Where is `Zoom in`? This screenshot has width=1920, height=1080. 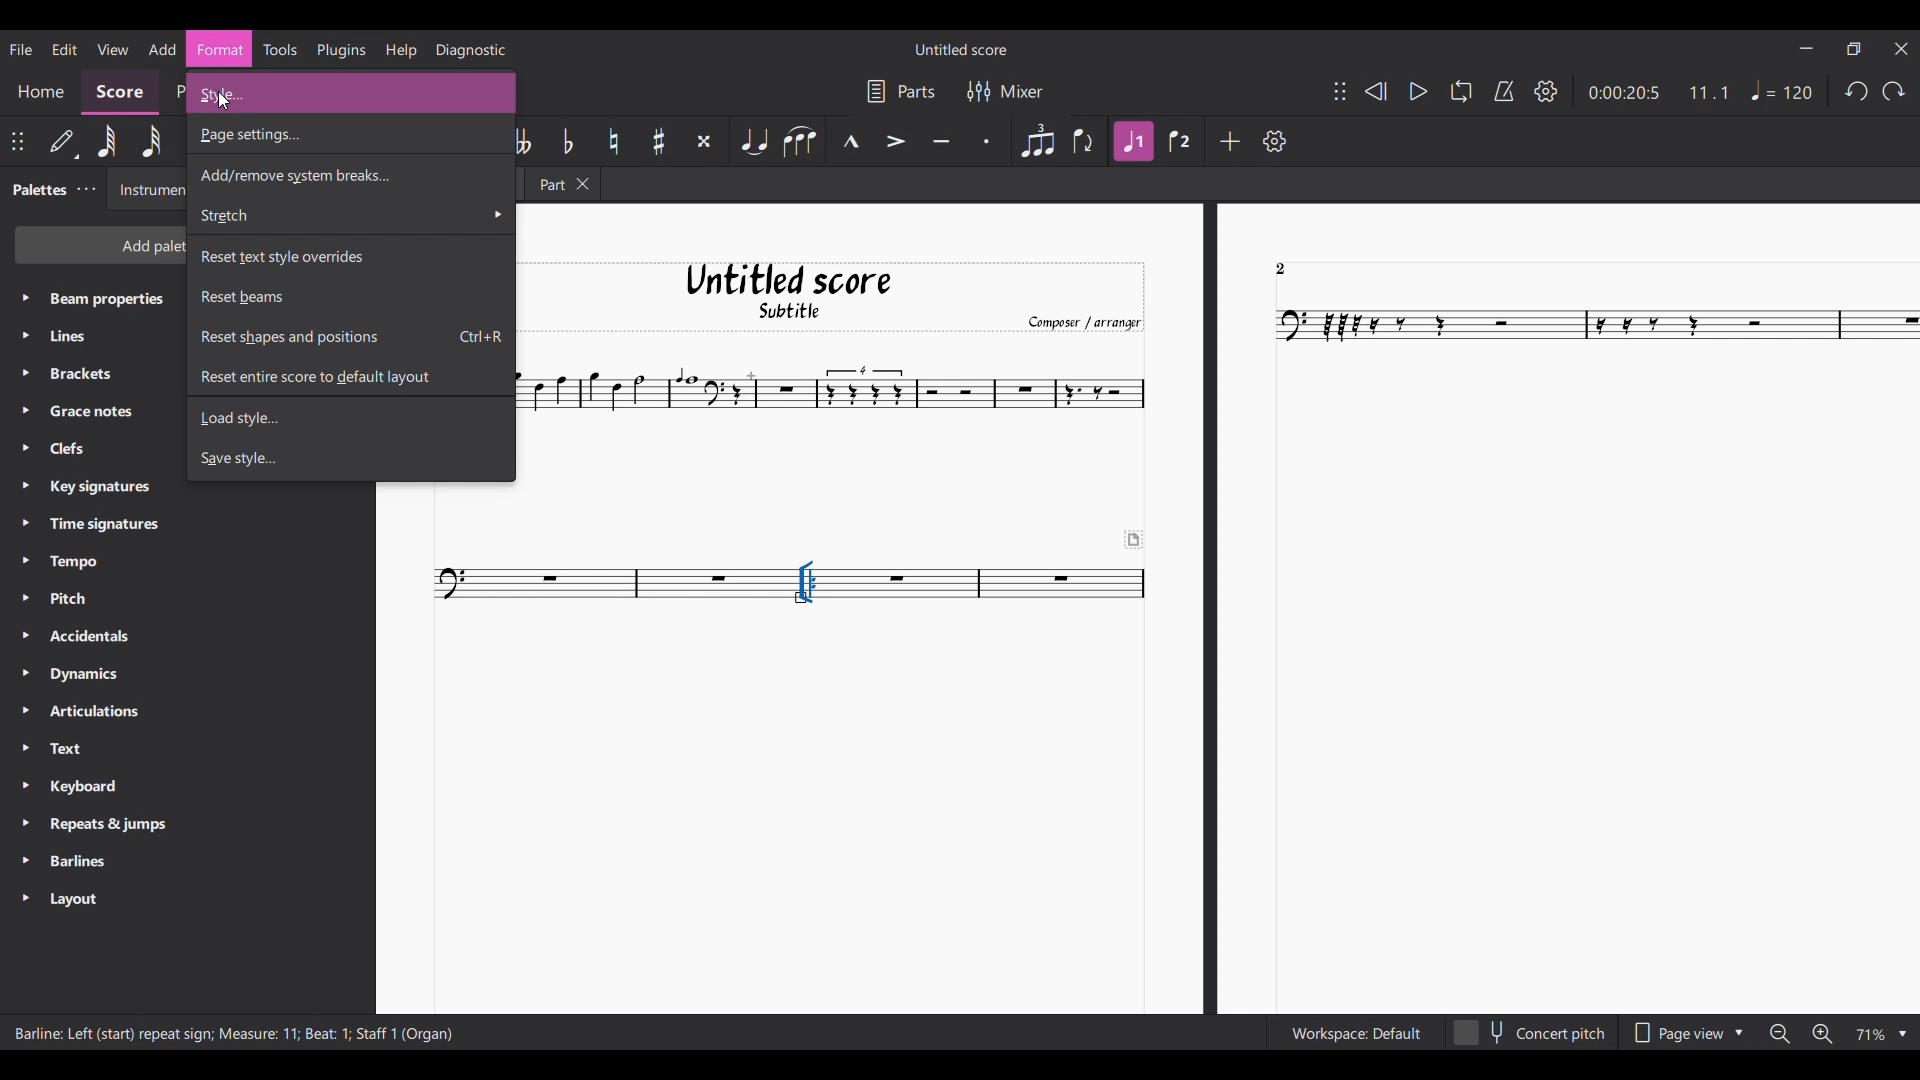 Zoom in is located at coordinates (1822, 1033).